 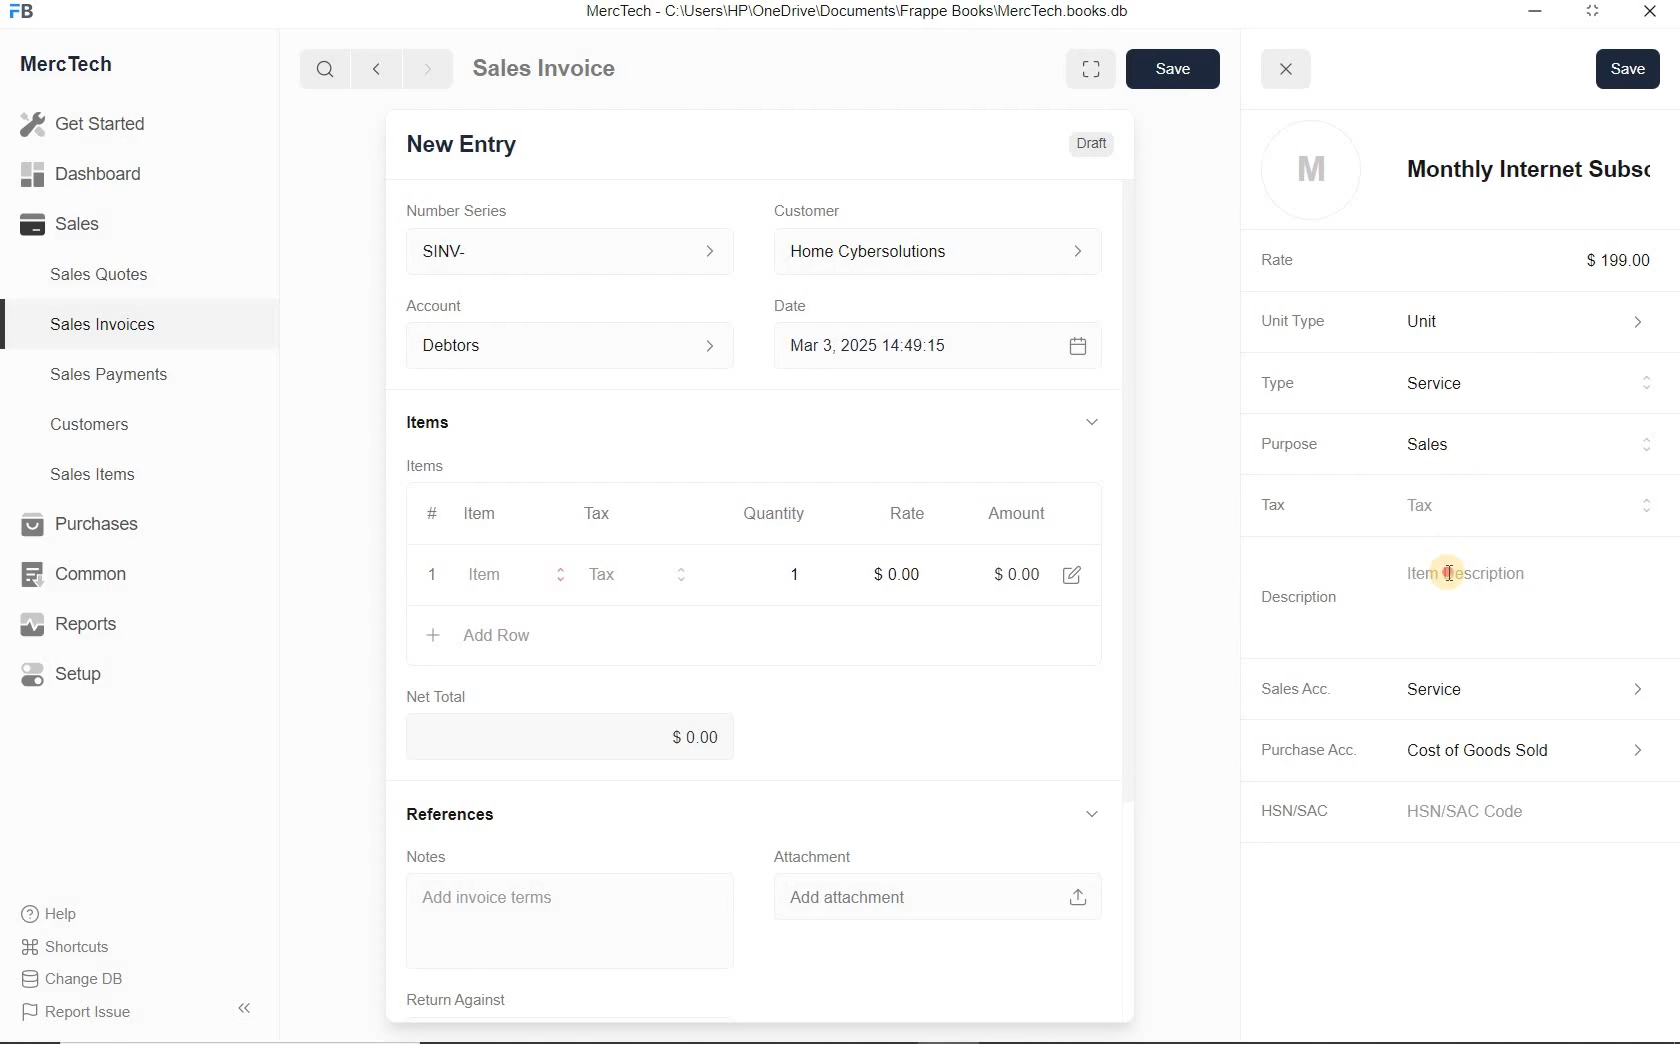 I want to click on Sales Items, so click(x=106, y=474).